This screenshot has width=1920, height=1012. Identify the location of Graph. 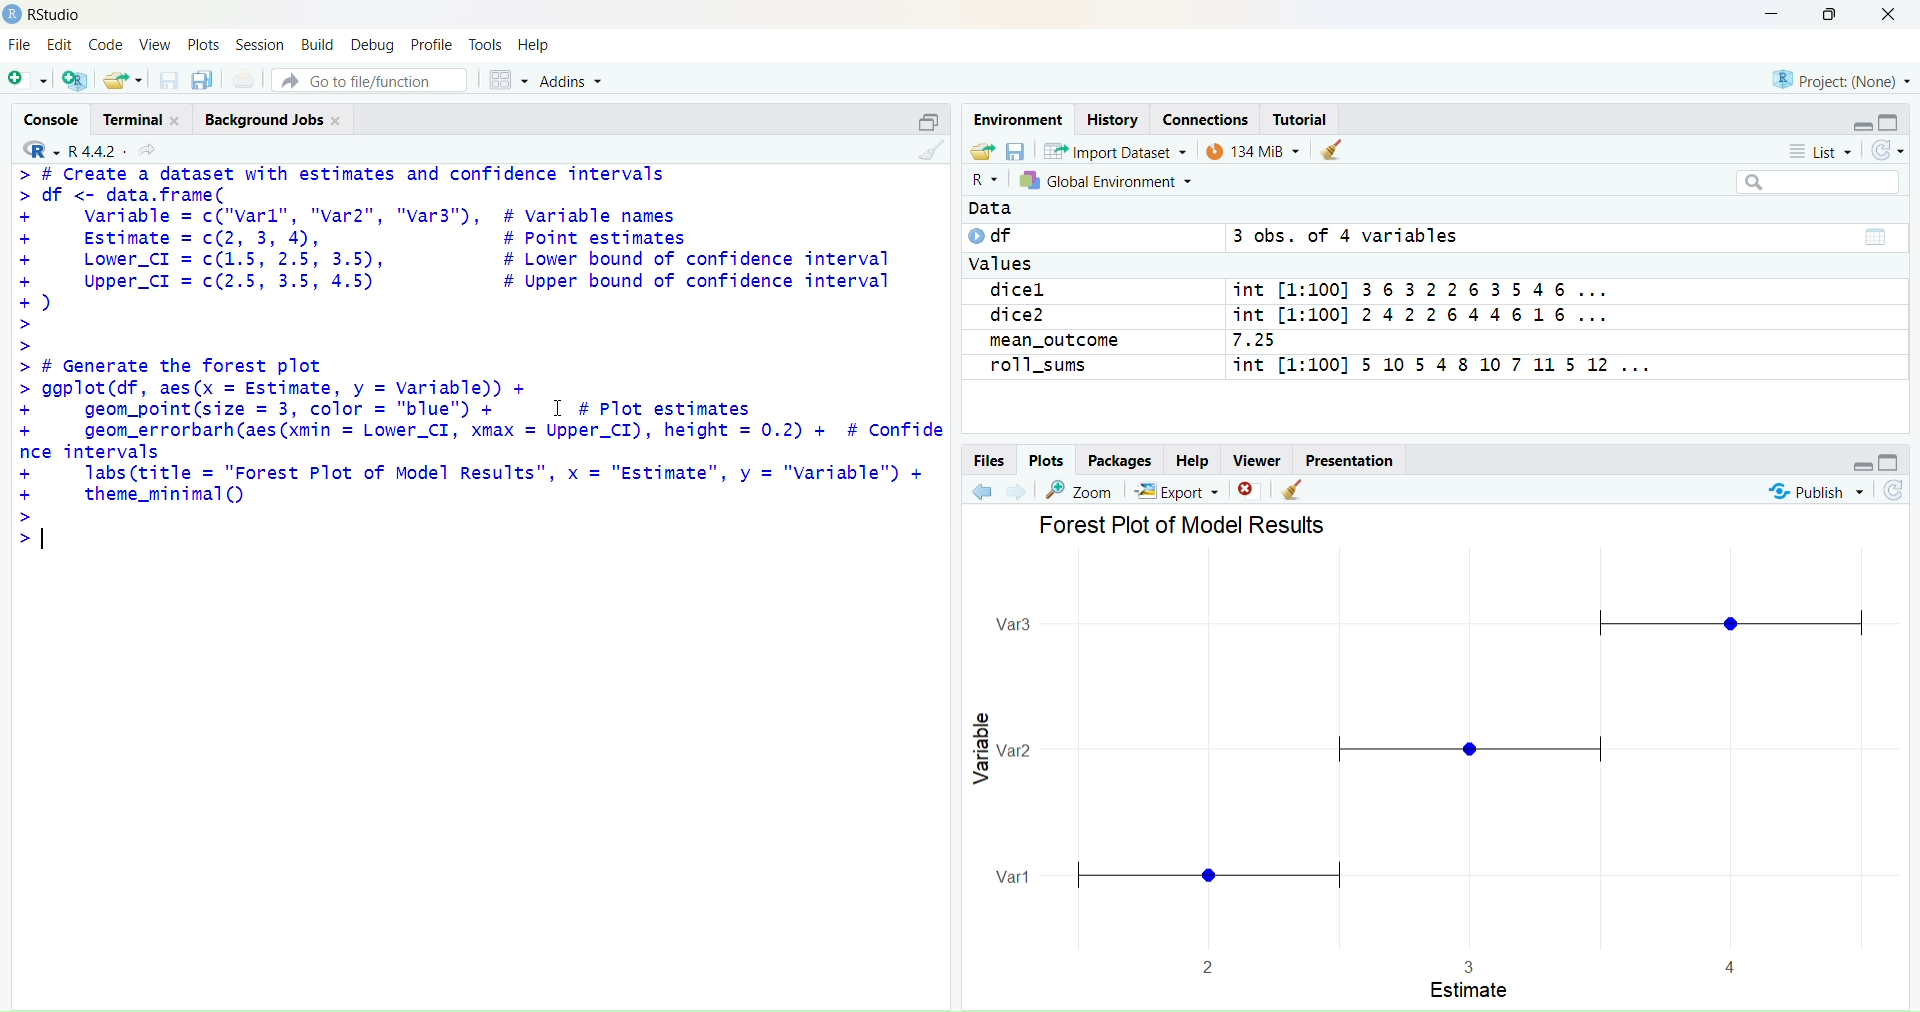
(1430, 764).